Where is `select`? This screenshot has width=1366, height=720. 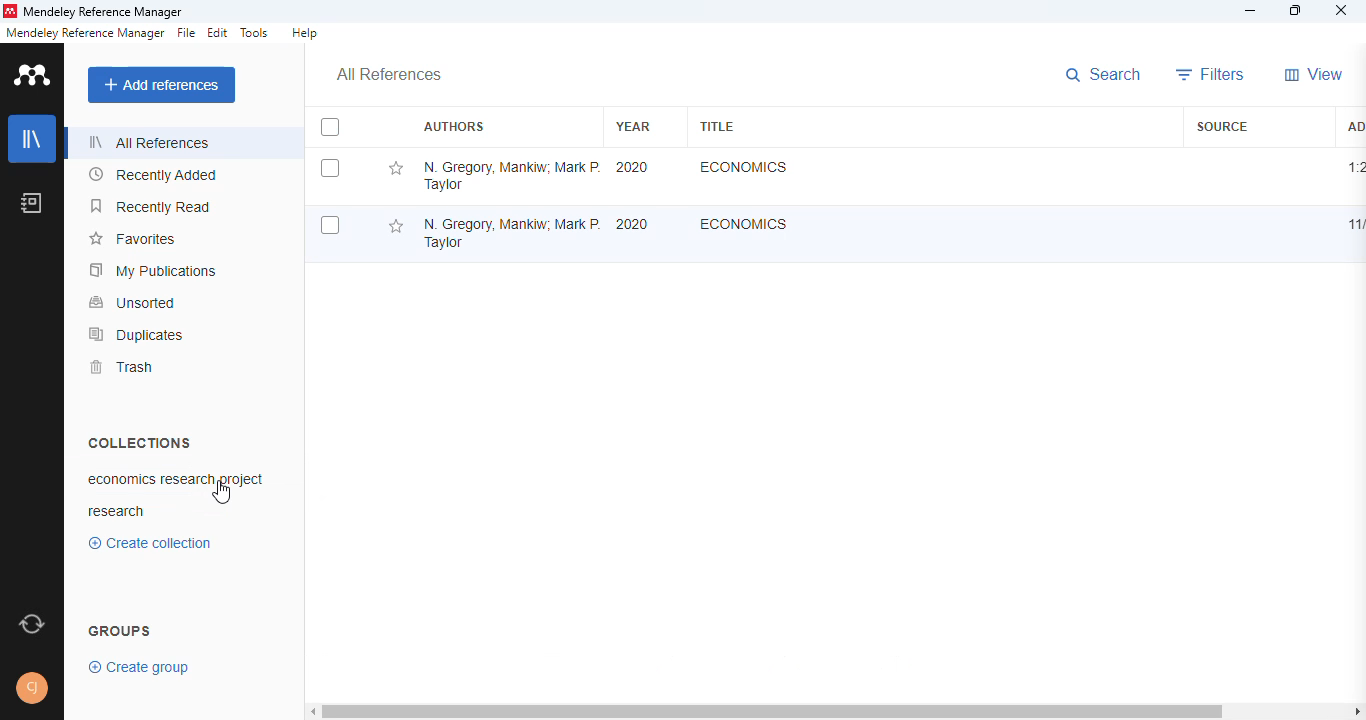 select is located at coordinates (330, 128).